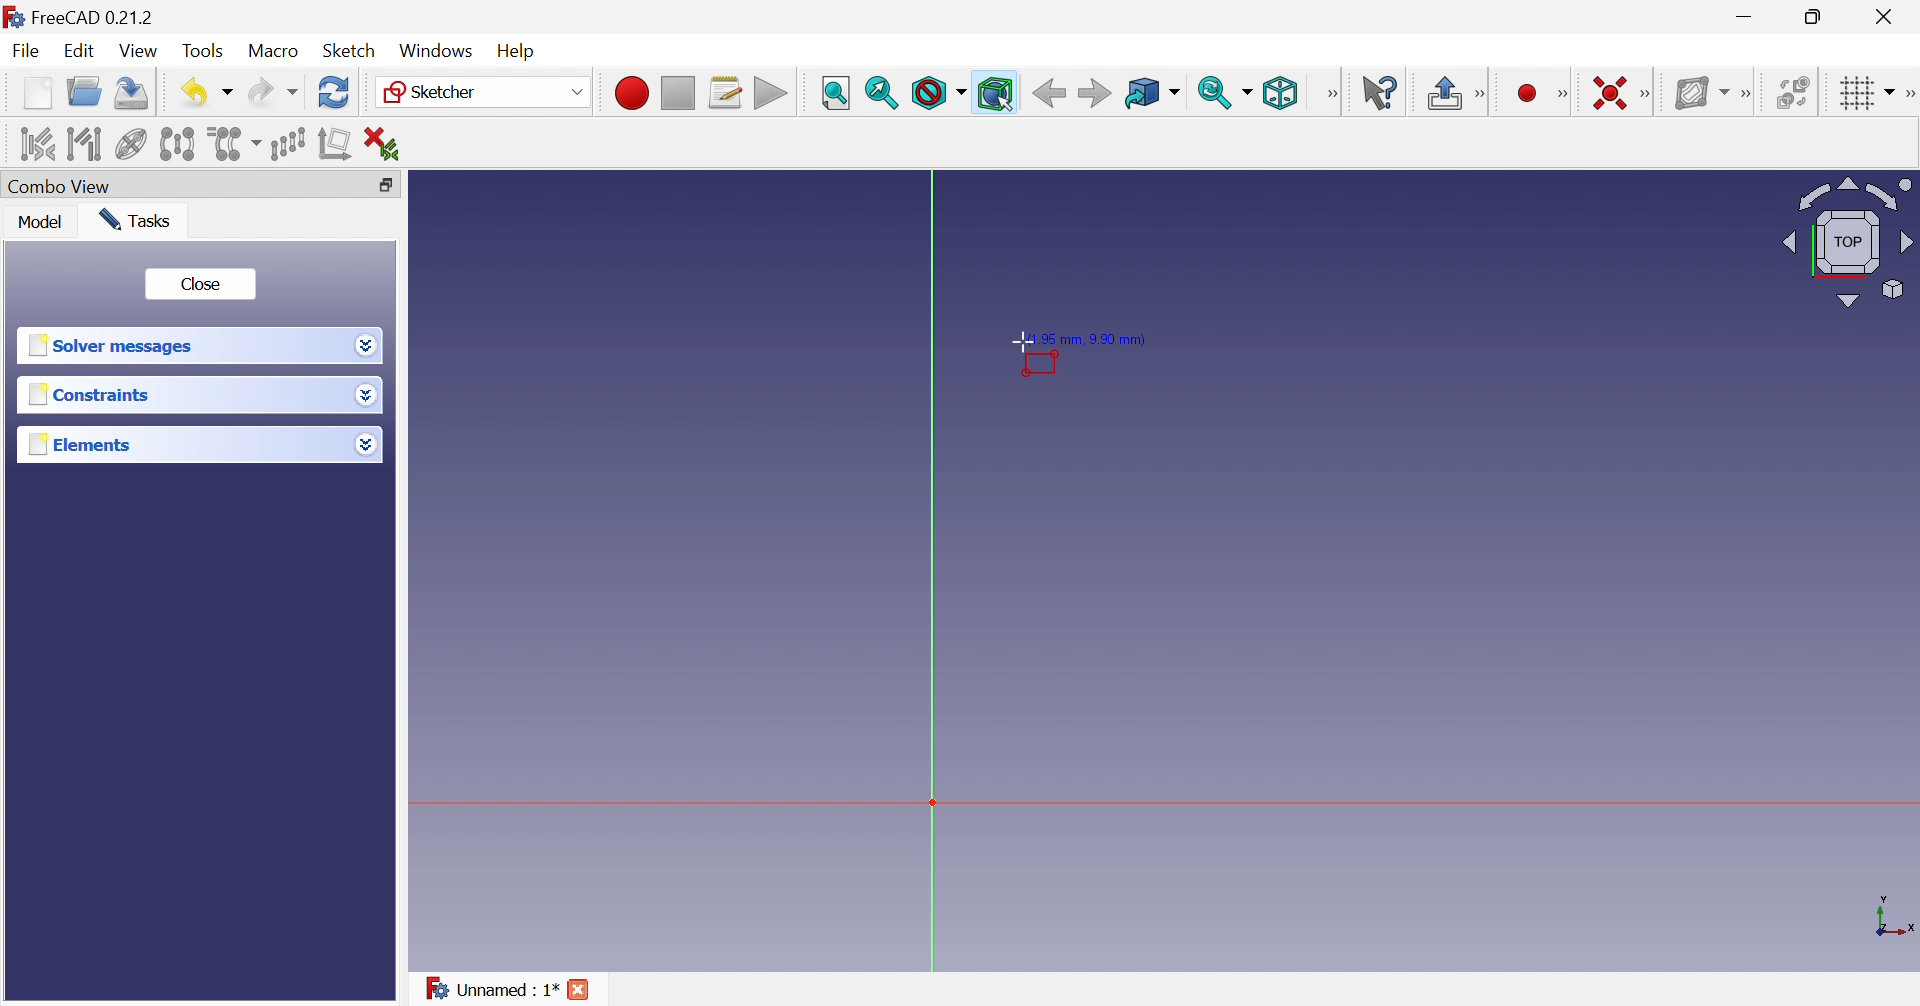  What do you see at coordinates (85, 92) in the screenshot?
I see `Open` at bounding box center [85, 92].